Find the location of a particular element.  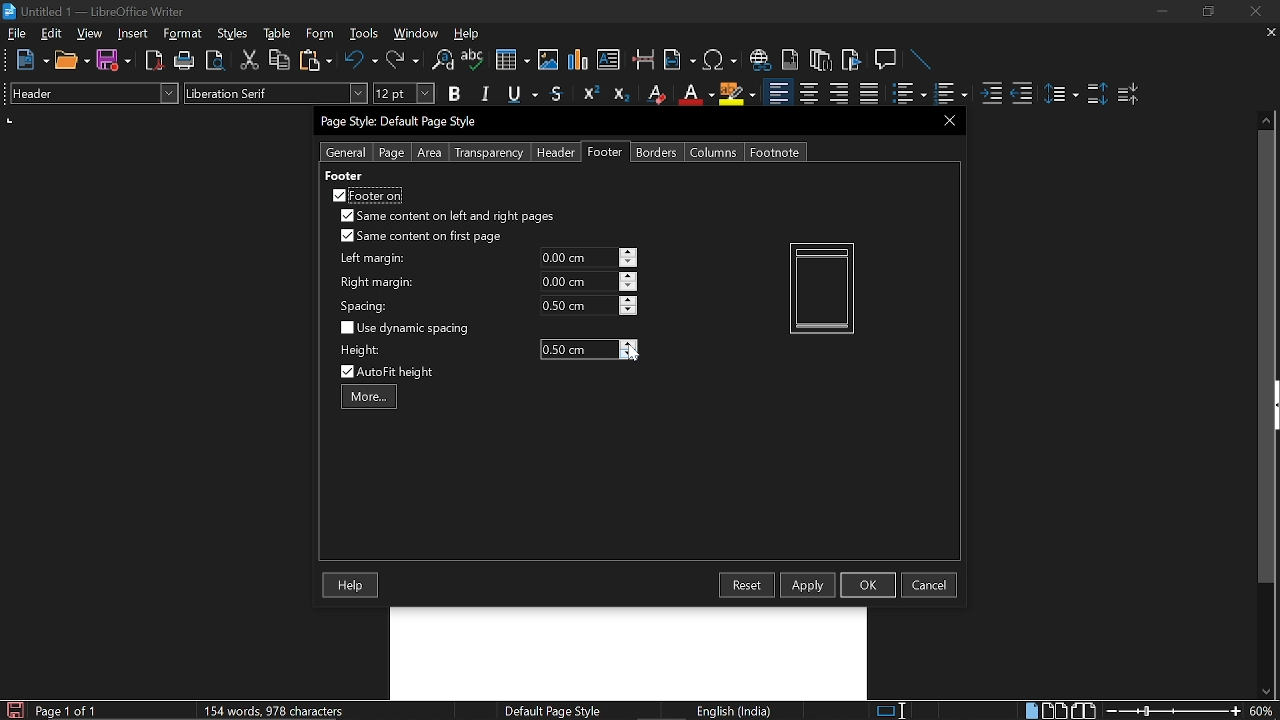

current right margin is located at coordinates (577, 281).